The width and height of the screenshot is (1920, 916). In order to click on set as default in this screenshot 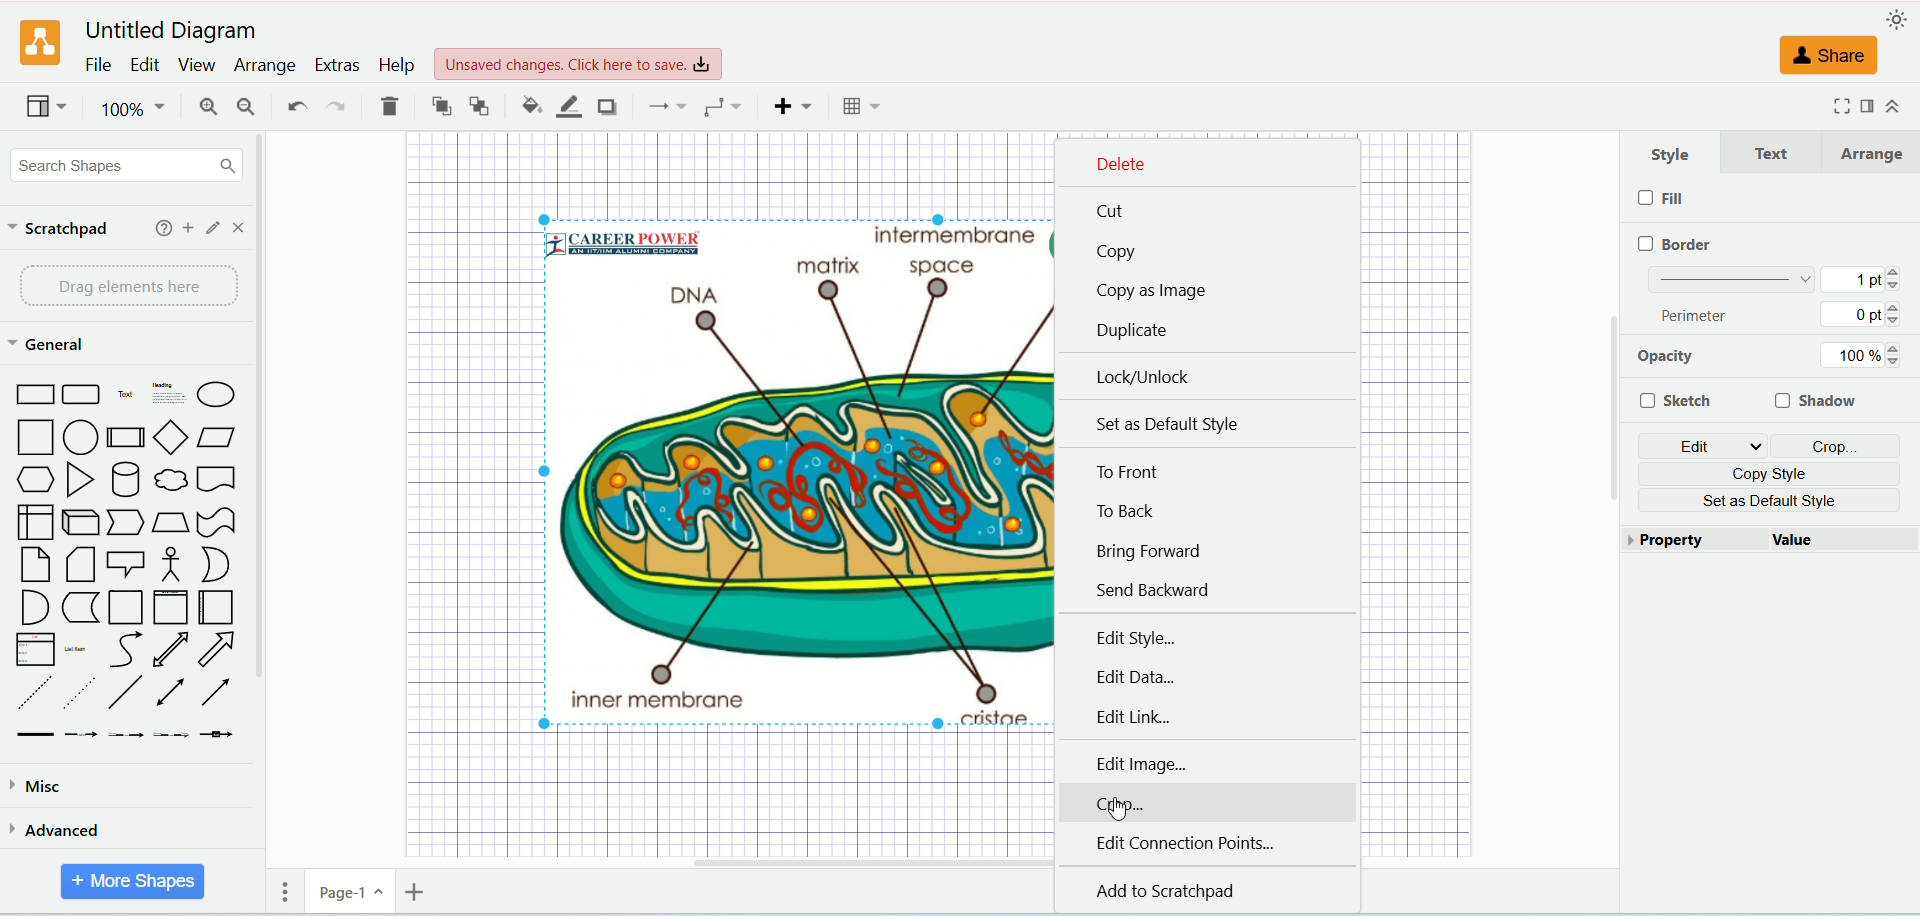, I will do `click(1774, 500)`.